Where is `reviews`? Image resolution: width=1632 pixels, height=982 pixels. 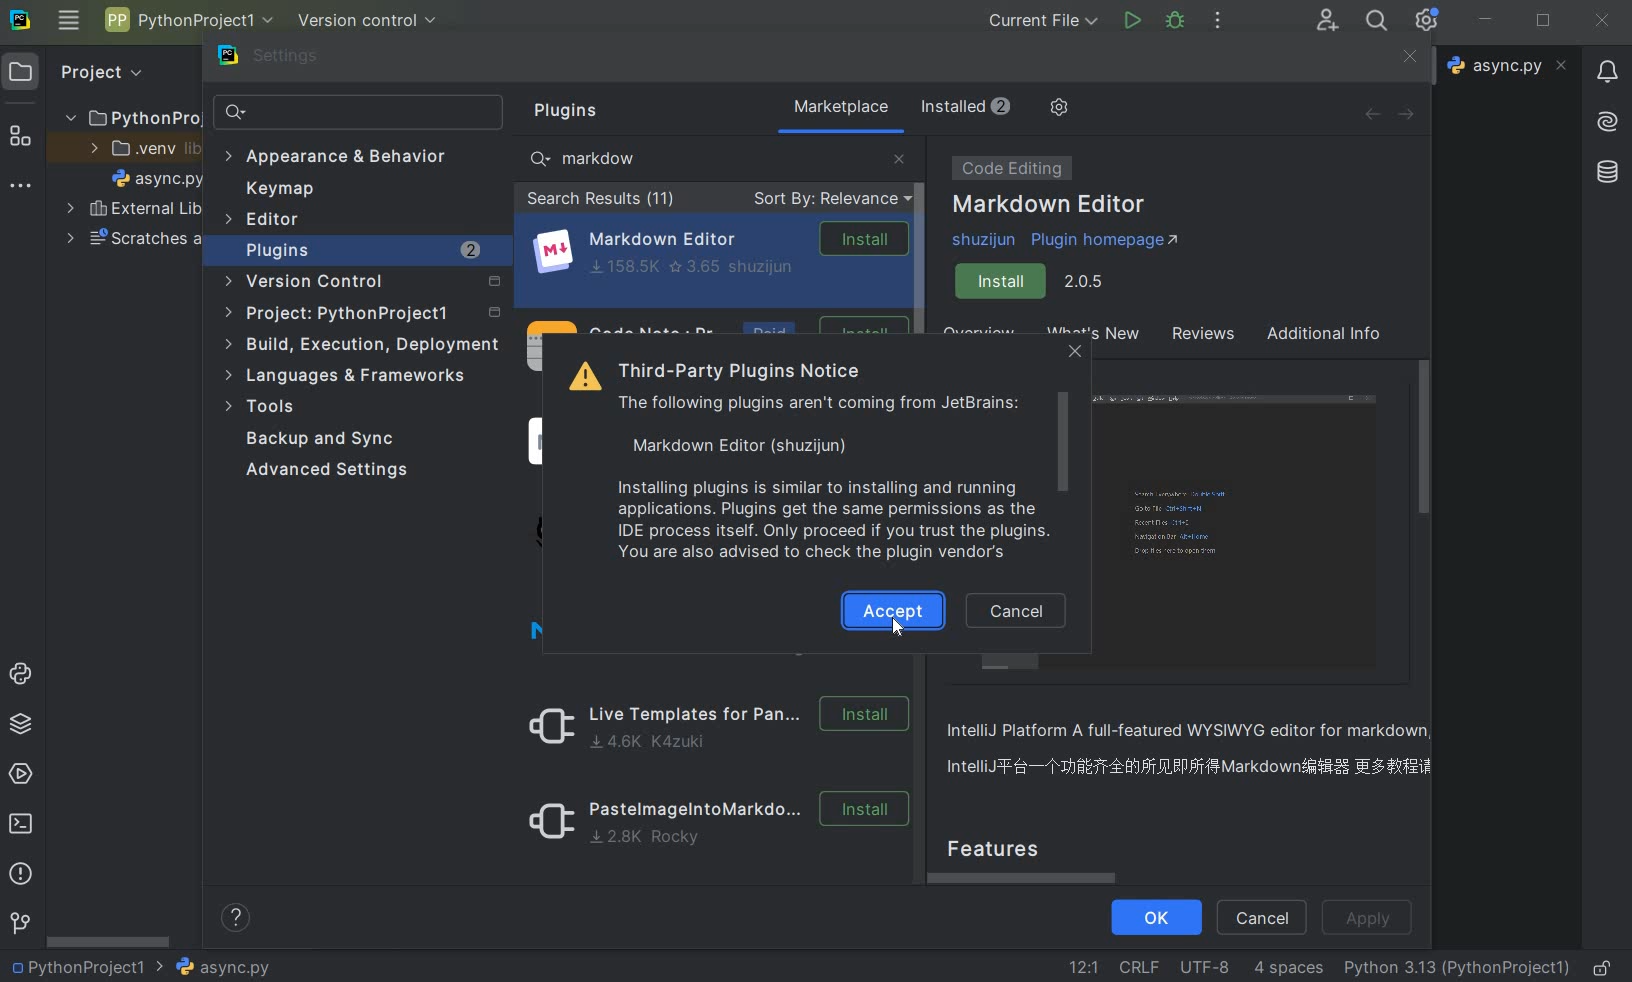
reviews is located at coordinates (1200, 337).